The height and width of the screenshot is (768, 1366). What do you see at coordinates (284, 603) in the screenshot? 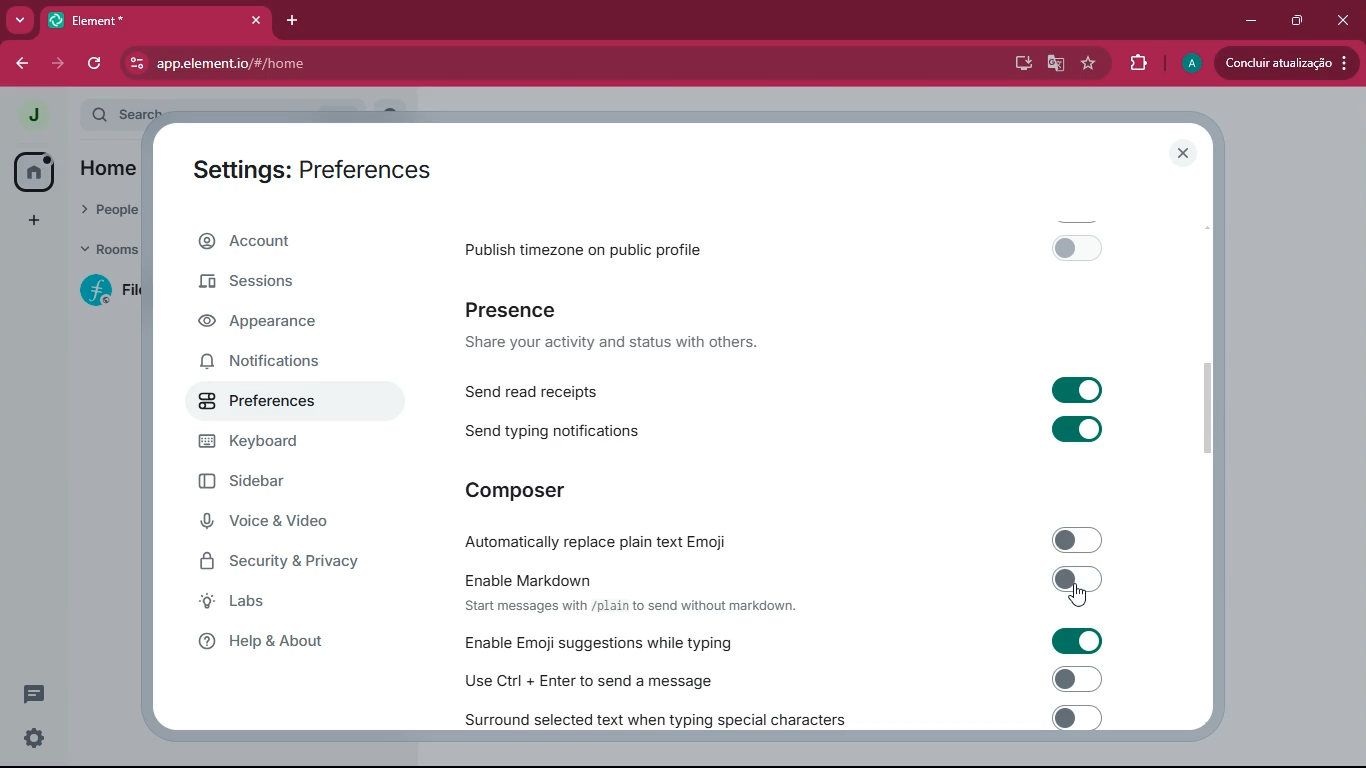
I see `labs` at bounding box center [284, 603].